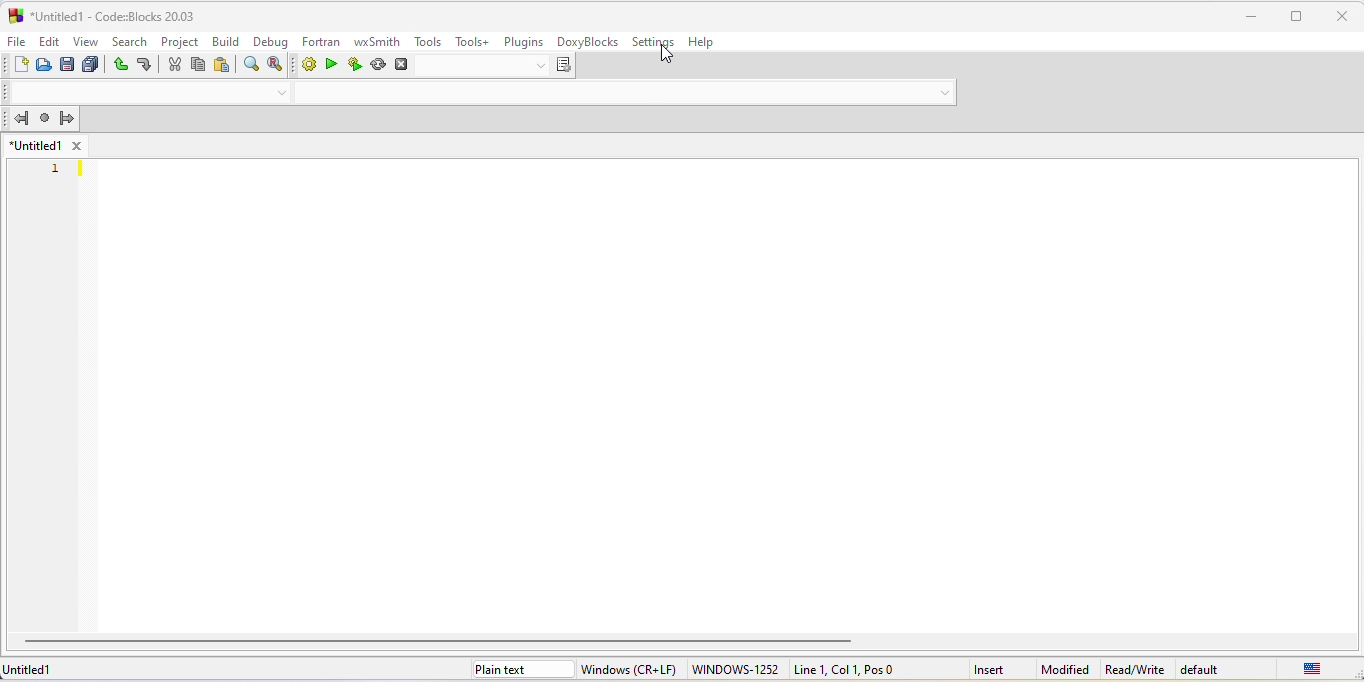 Image resolution: width=1364 pixels, height=682 pixels. What do you see at coordinates (57, 170) in the screenshot?
I see `1` at bounding box center [57, 170].